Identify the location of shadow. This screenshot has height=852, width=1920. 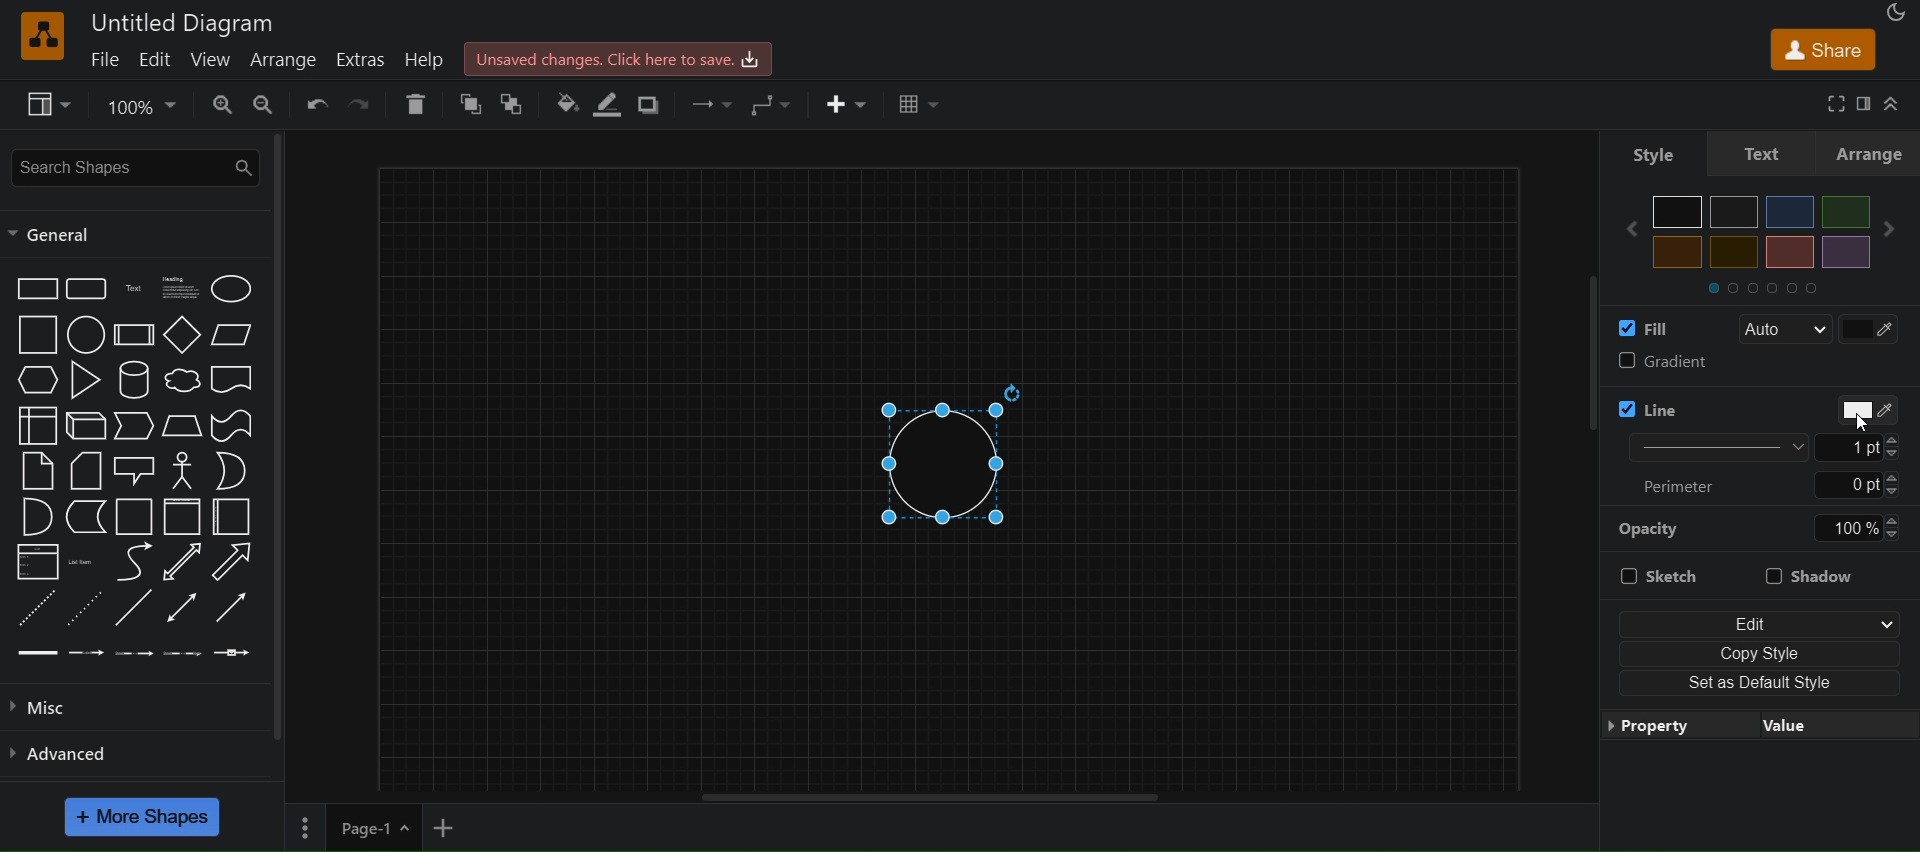
(1820, 573).